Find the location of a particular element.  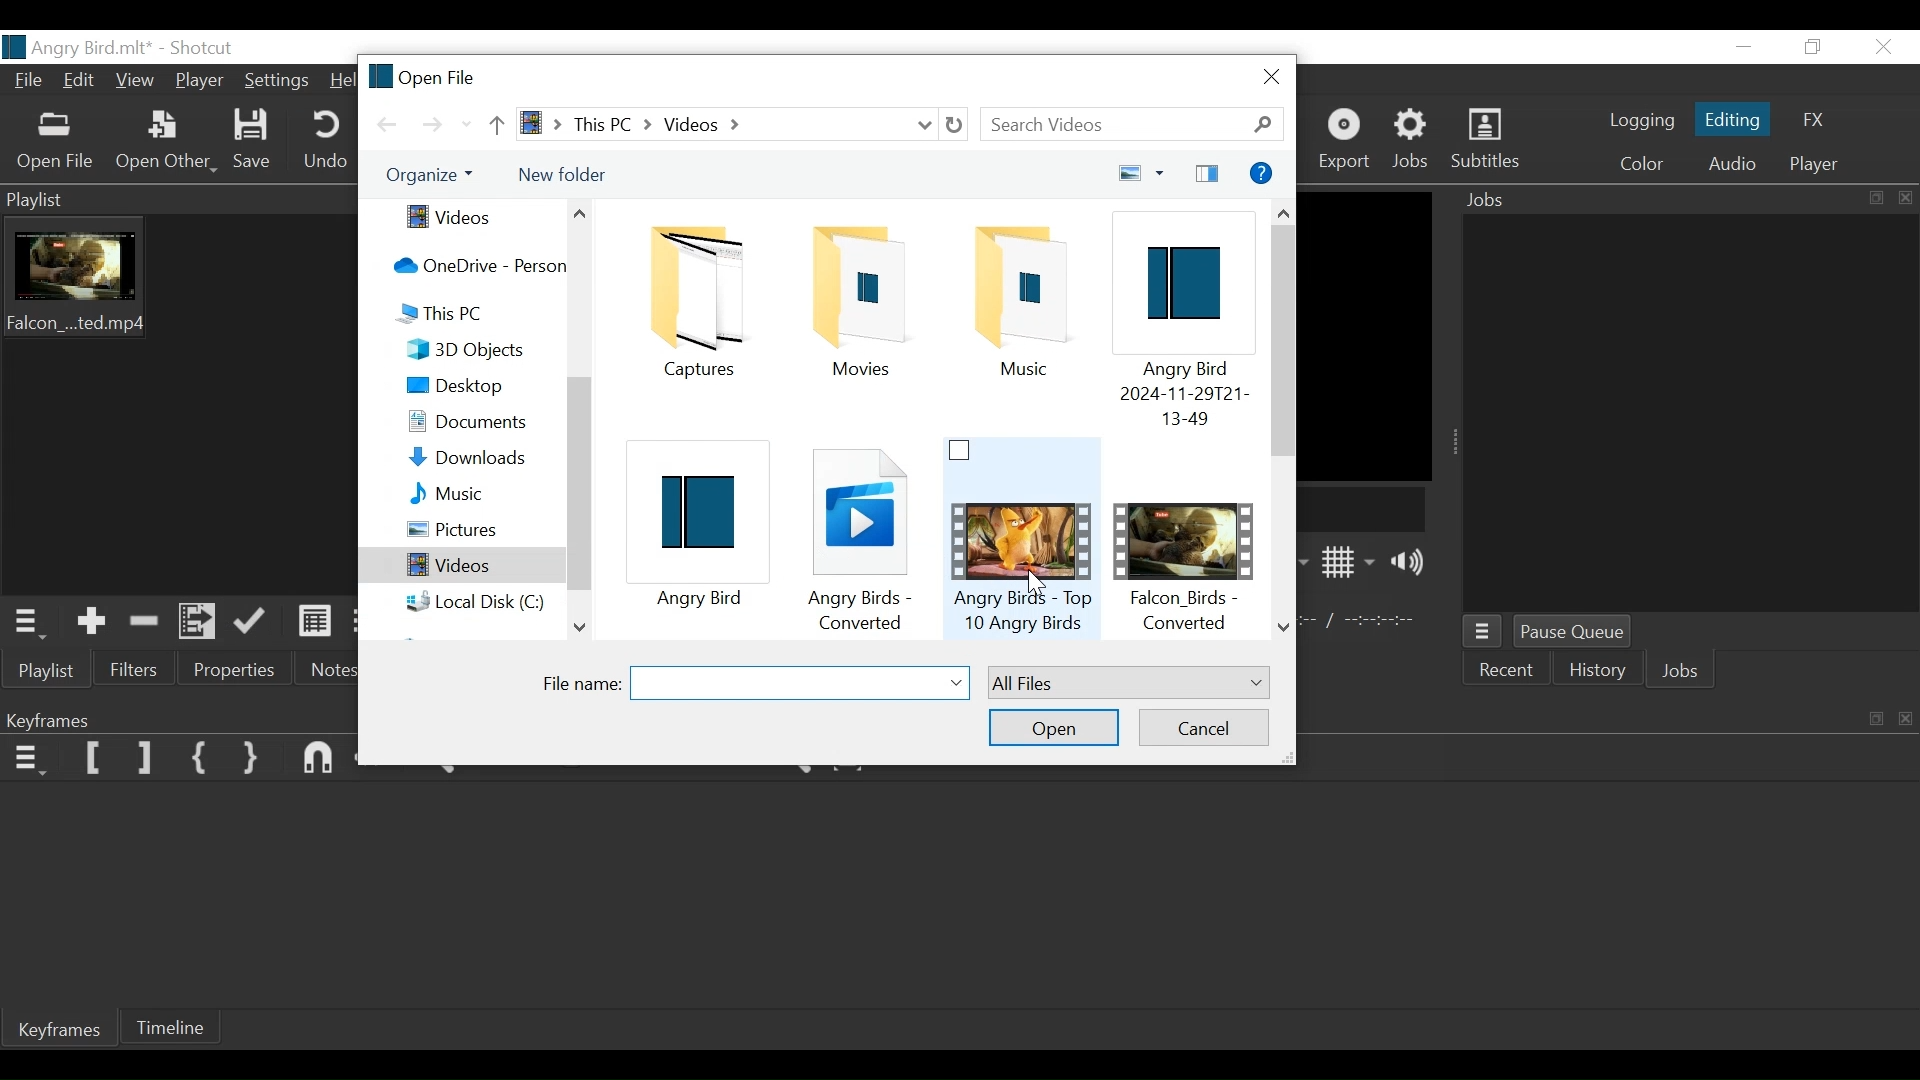

snap is located at coordinates (323, 761).